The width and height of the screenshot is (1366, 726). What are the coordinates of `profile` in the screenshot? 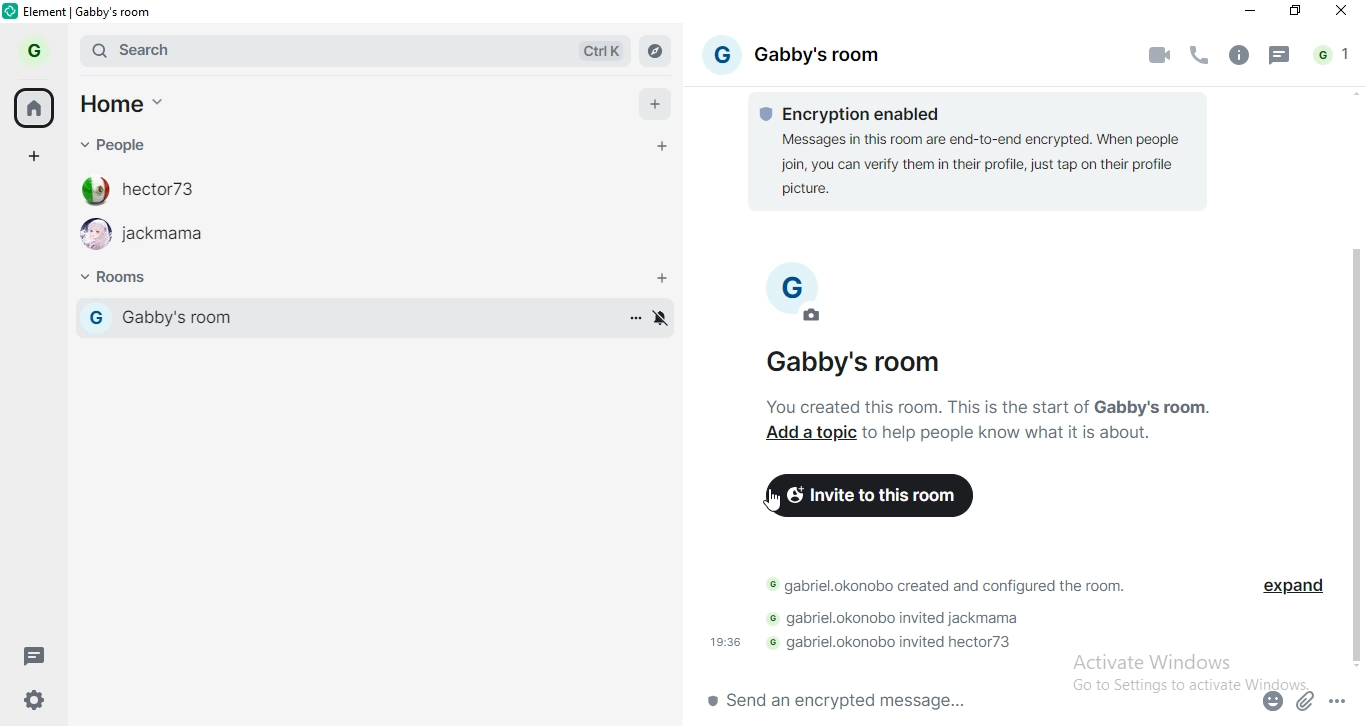 It's located at (94, 191).